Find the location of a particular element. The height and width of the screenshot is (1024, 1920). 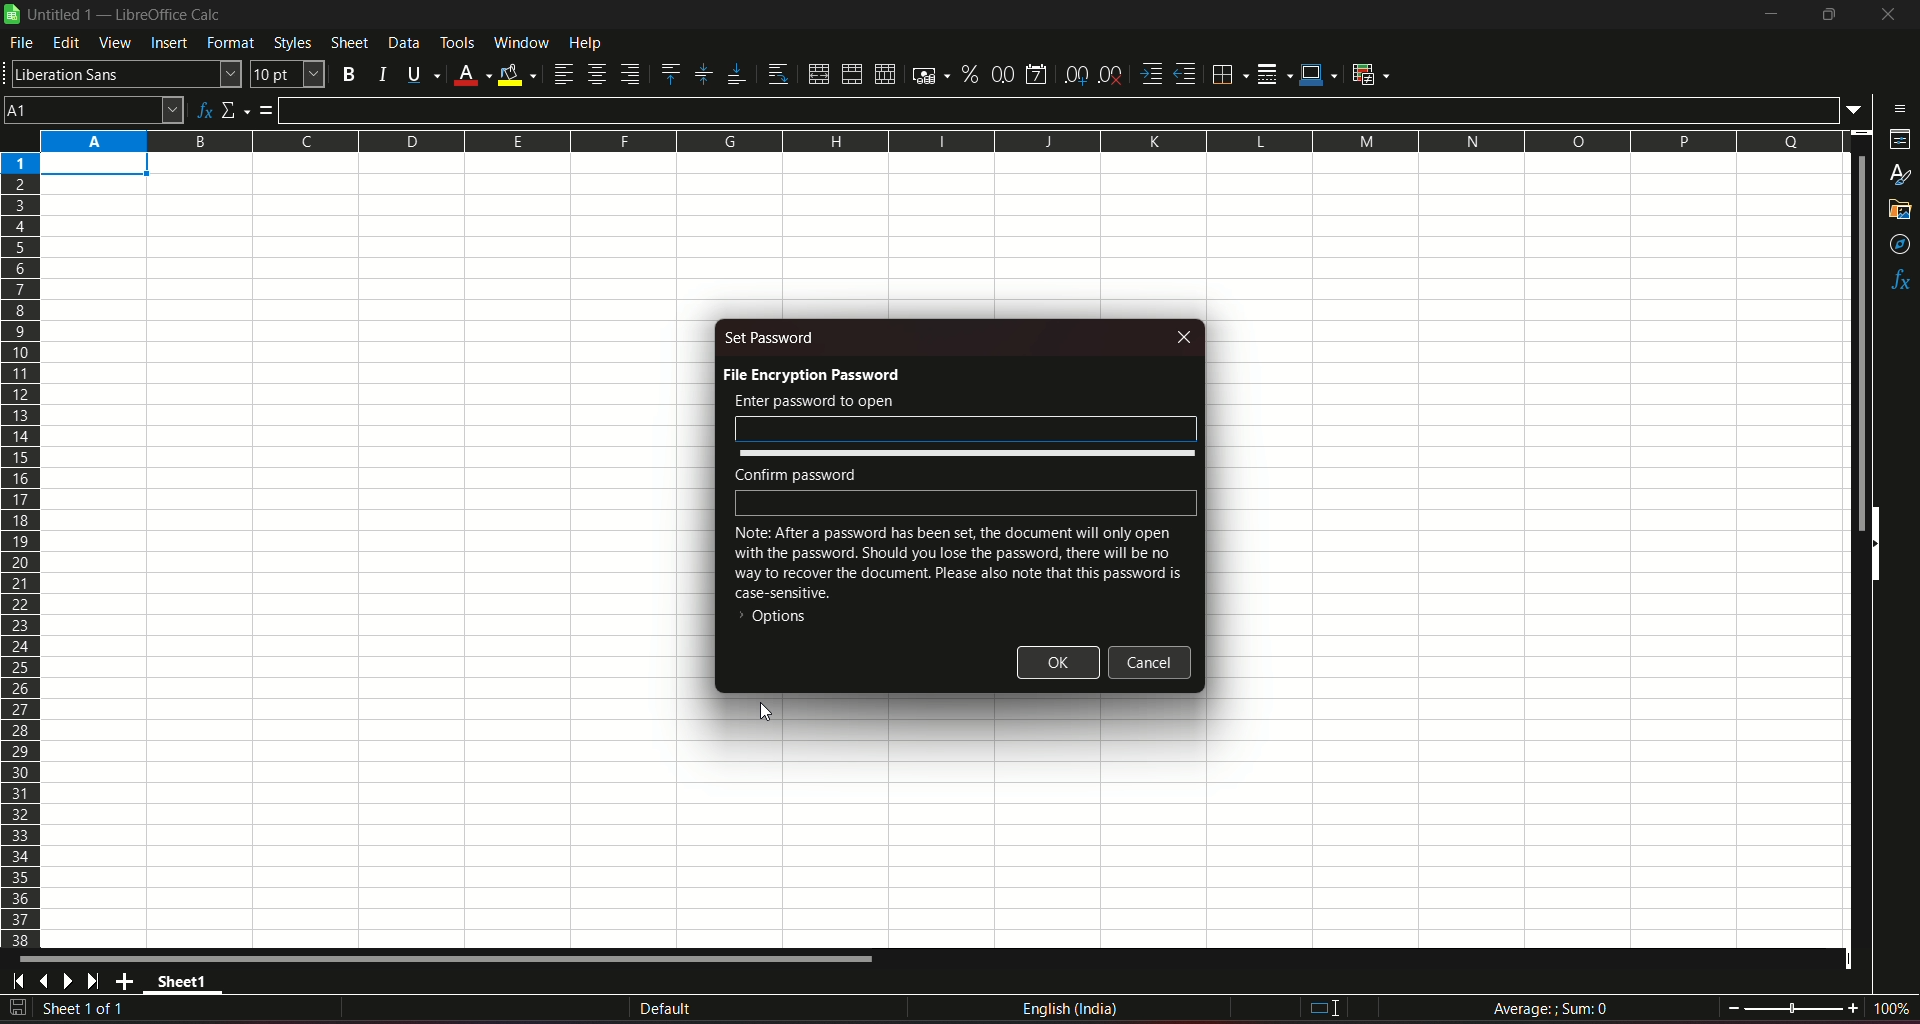

horizontal scroll is located at coordinates (452, 959).